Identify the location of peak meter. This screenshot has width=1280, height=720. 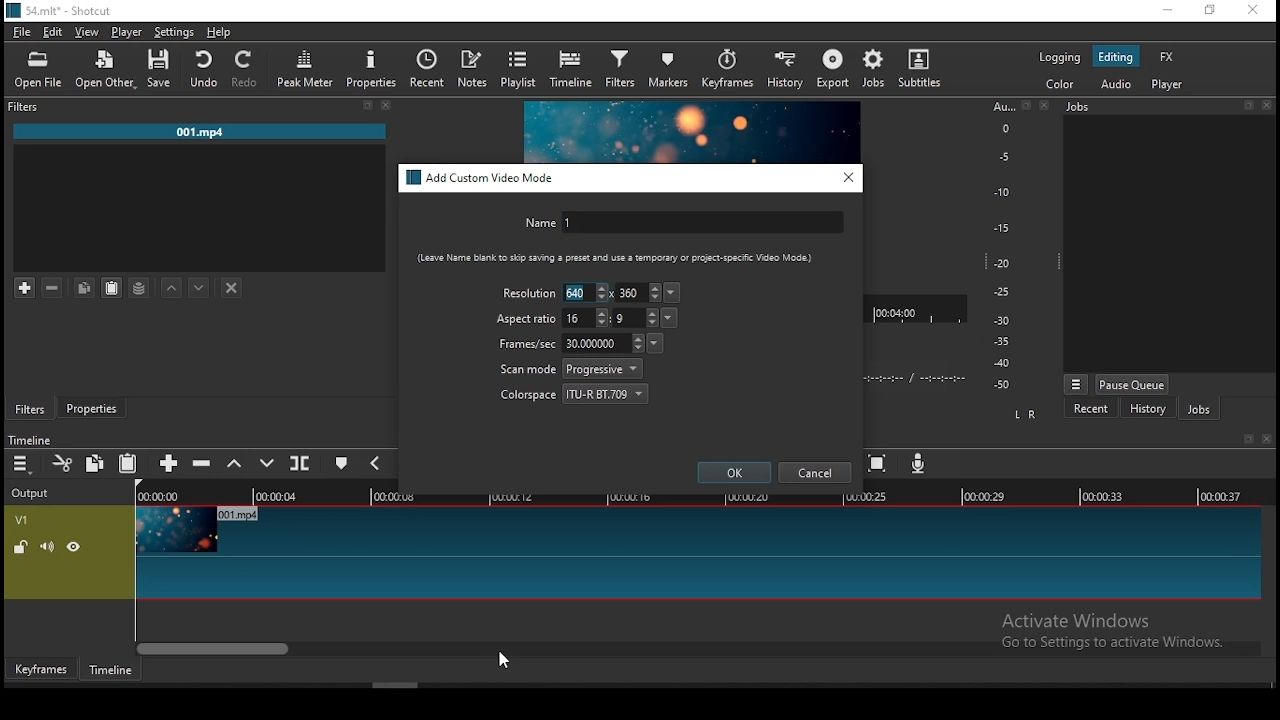
(305, 69).